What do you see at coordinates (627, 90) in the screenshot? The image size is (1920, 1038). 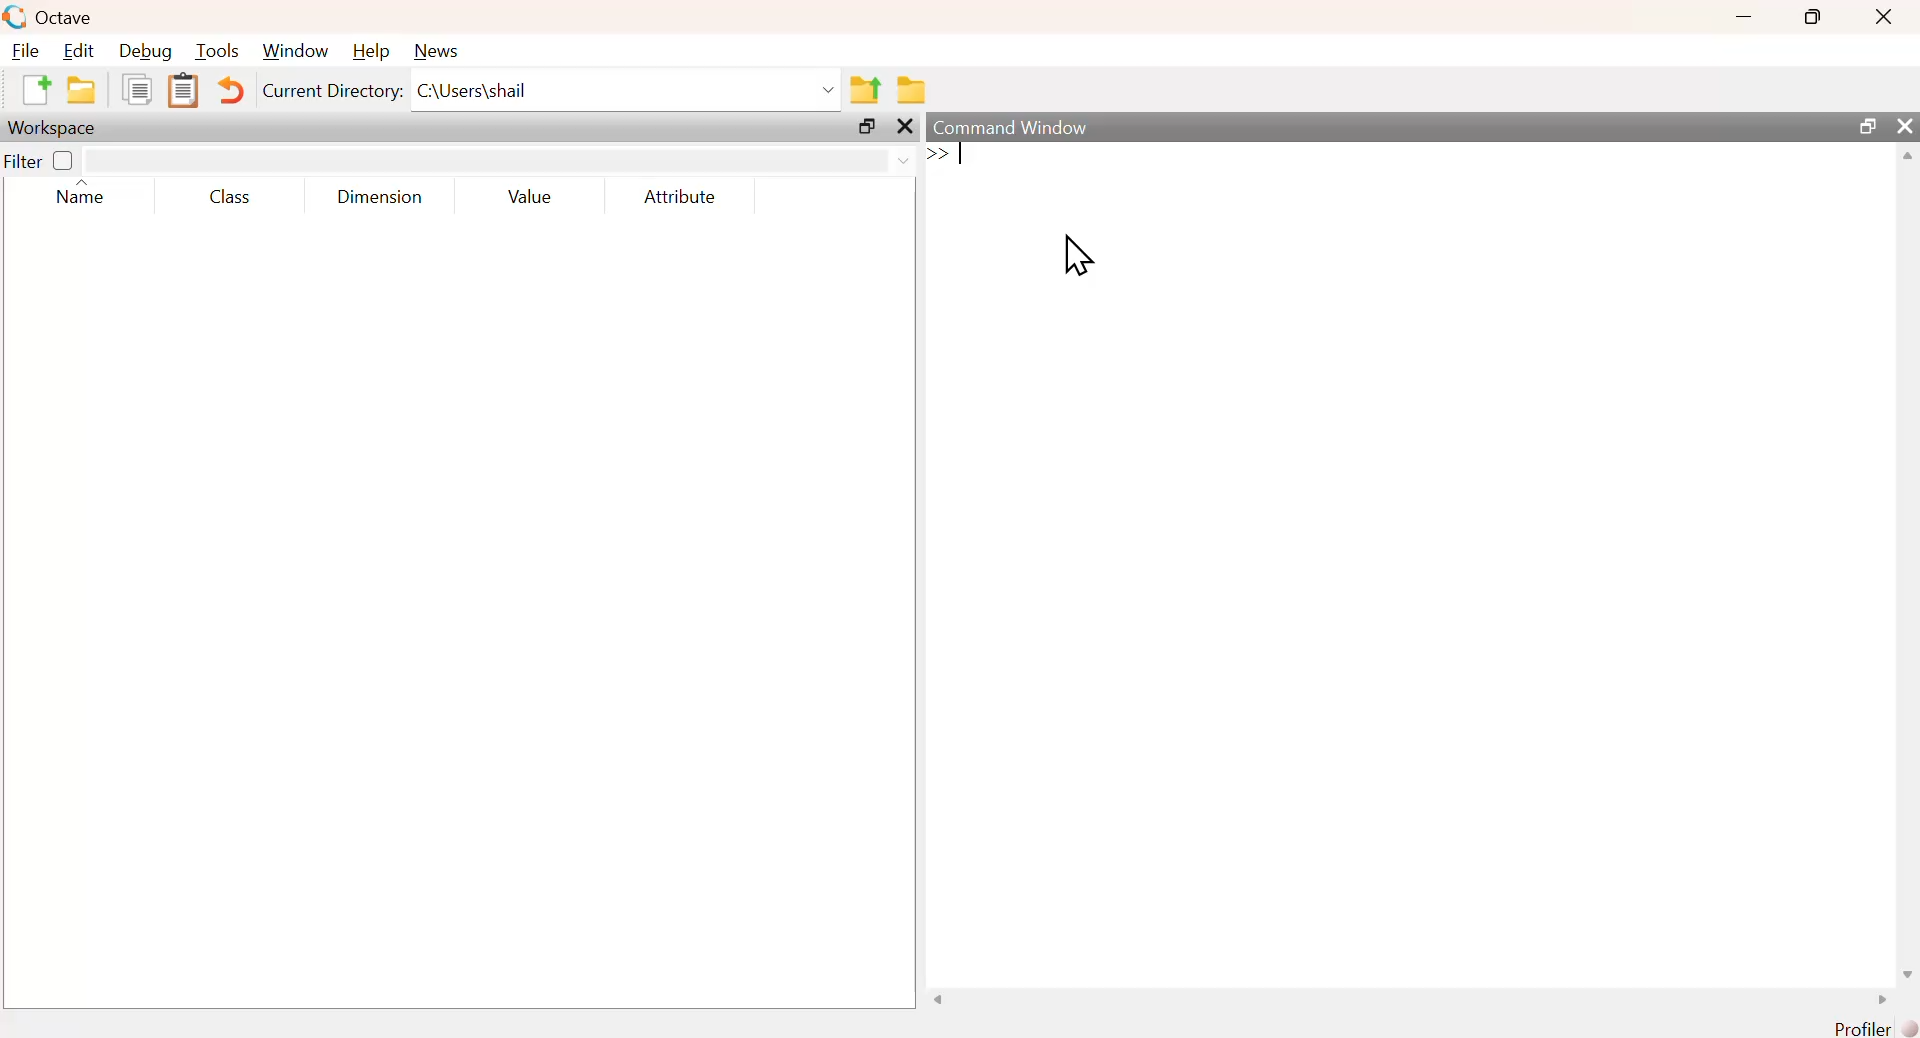 I see `C:\Users\shail ` at bounding box center [627, 90].